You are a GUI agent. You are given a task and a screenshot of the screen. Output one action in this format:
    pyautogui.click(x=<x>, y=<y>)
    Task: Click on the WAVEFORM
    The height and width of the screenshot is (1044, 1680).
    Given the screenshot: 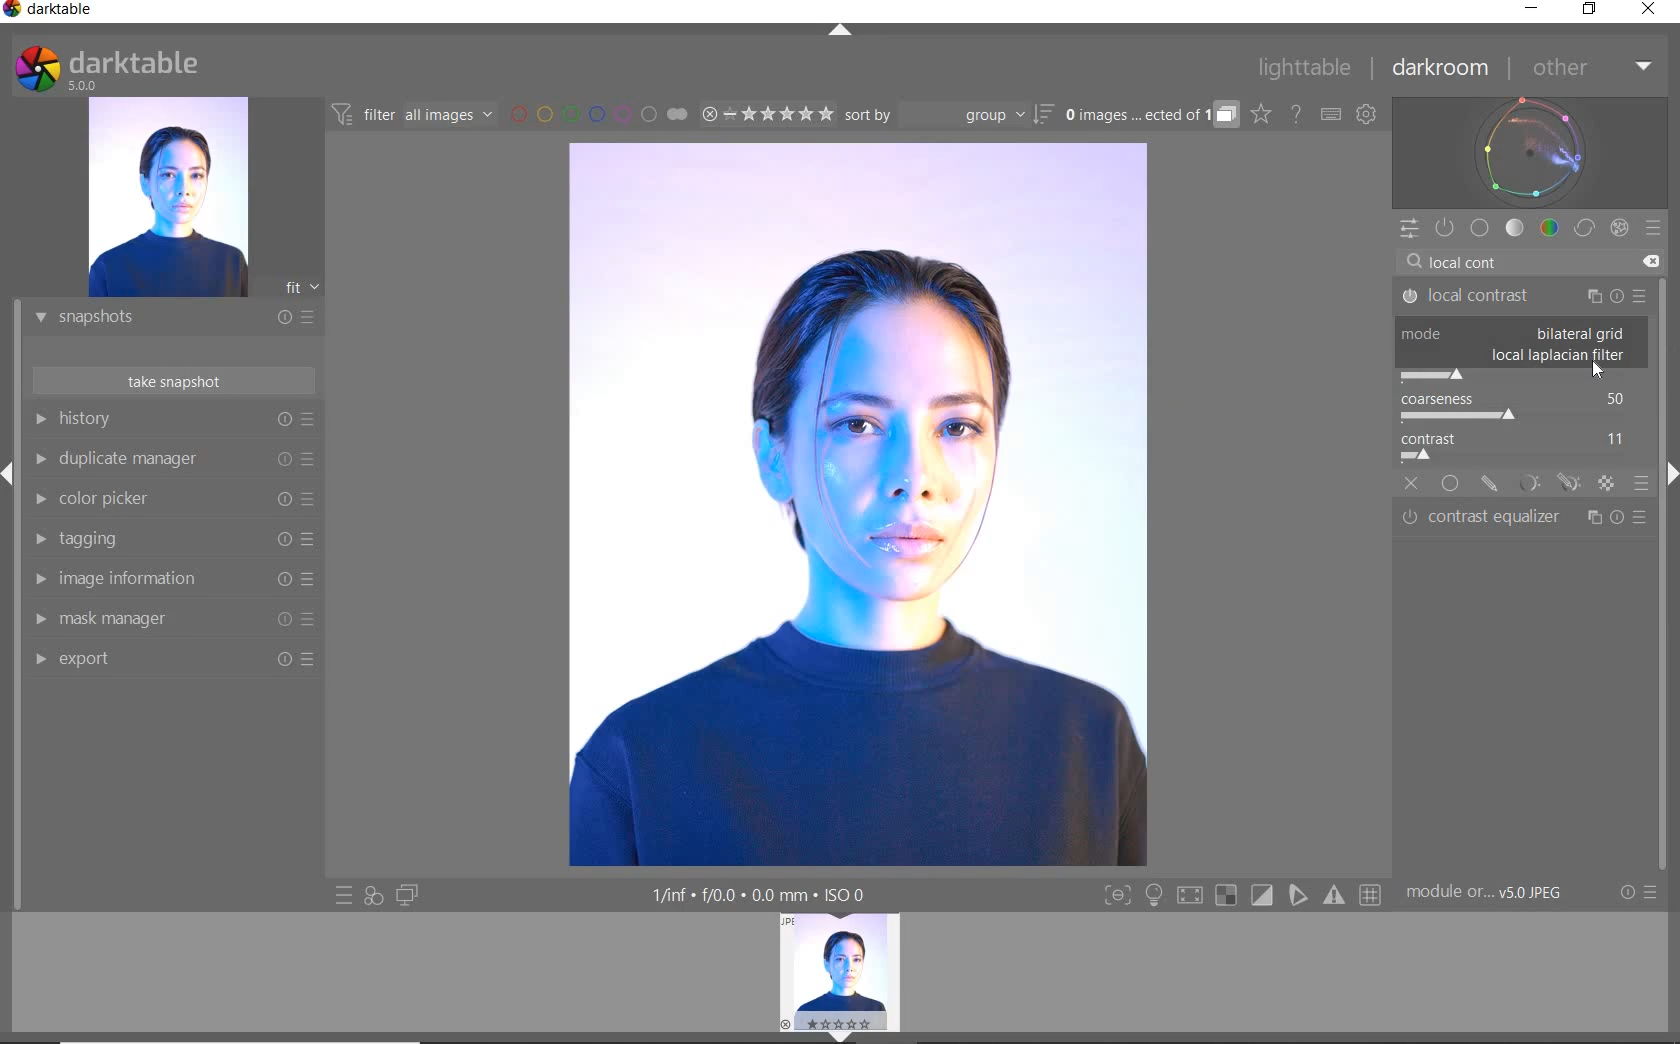 What is the action you would take?
    pyautogui.click(x=1530, y=151)
    